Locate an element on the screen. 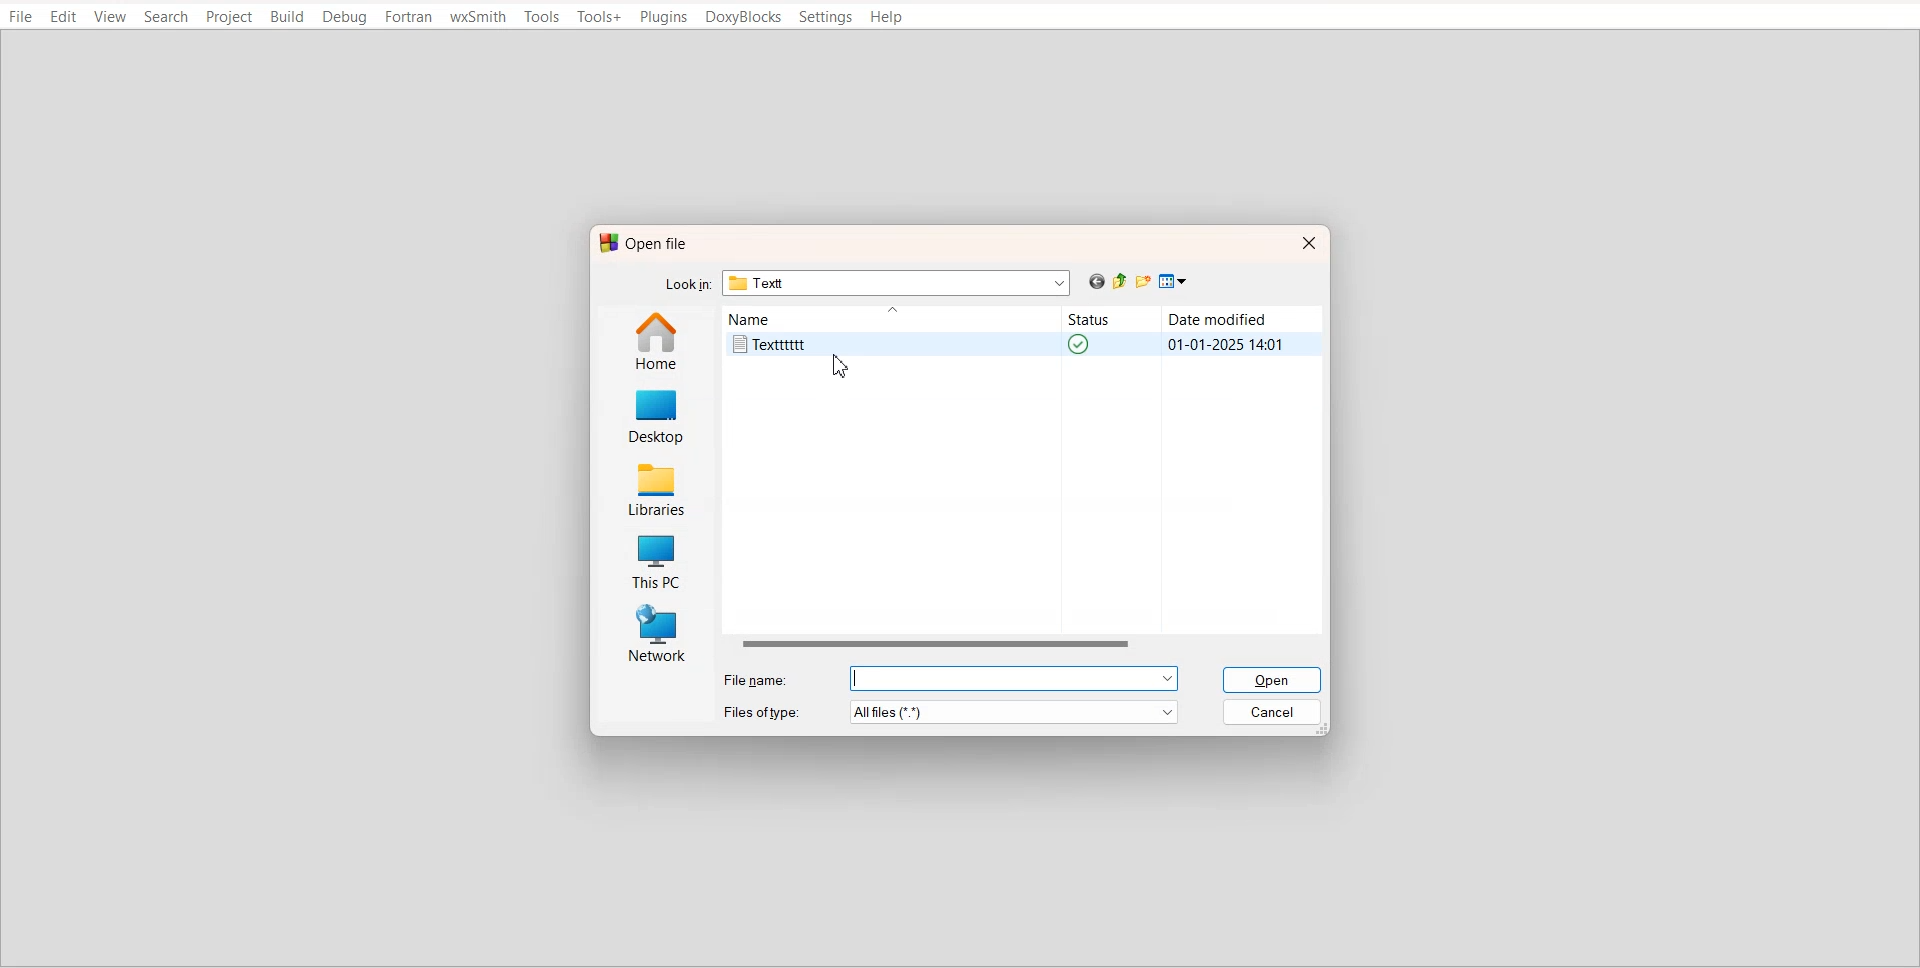 The image size is (1920, 968). Build is located at coordinates (287, 16).